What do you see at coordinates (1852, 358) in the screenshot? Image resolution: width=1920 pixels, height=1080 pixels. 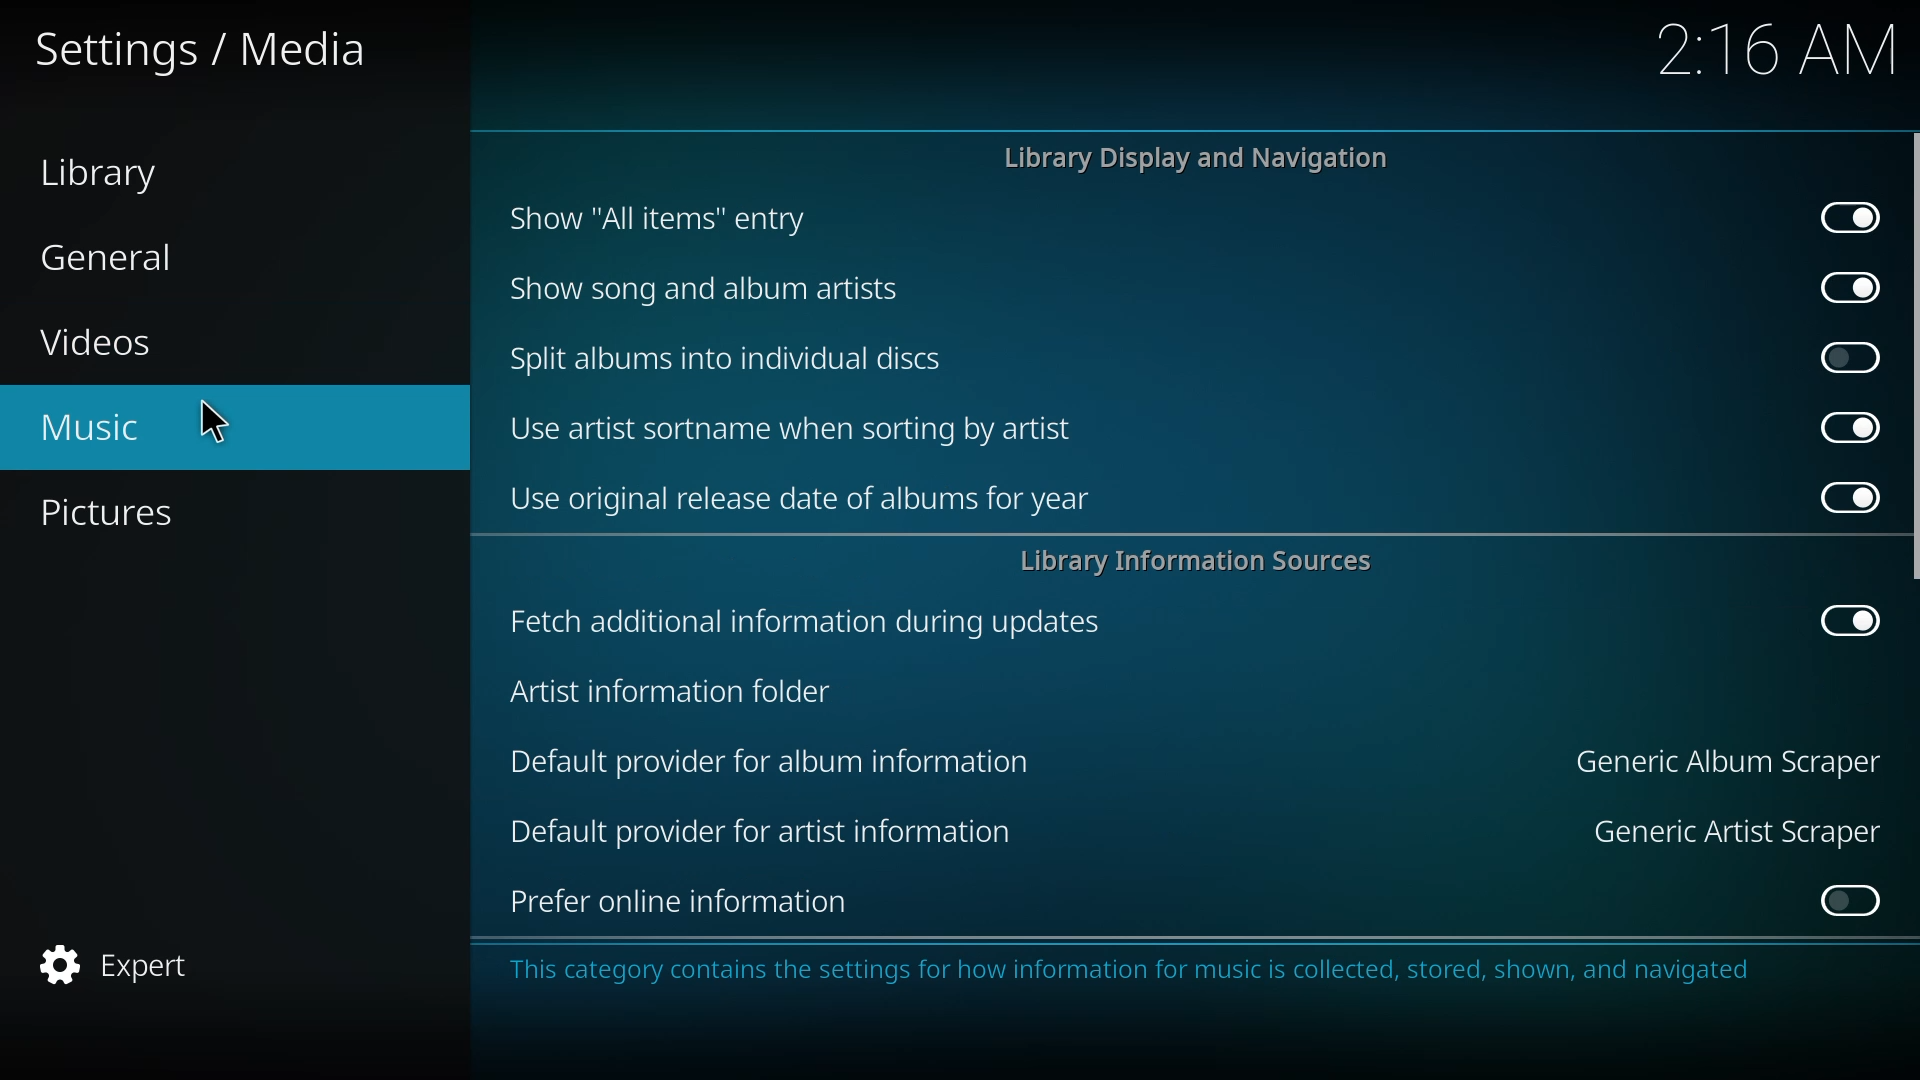 I see `click to enable` at bounding box center [1852, 358].